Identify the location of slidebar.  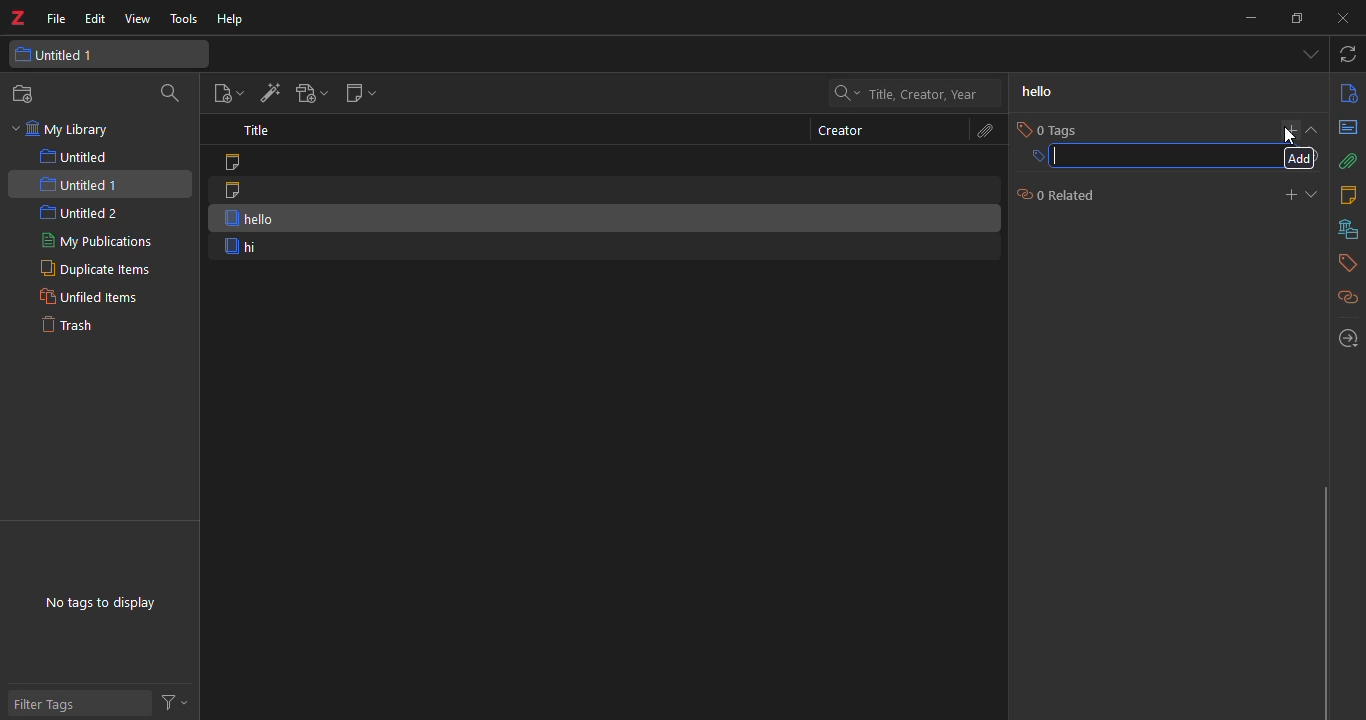
(1322, 600).